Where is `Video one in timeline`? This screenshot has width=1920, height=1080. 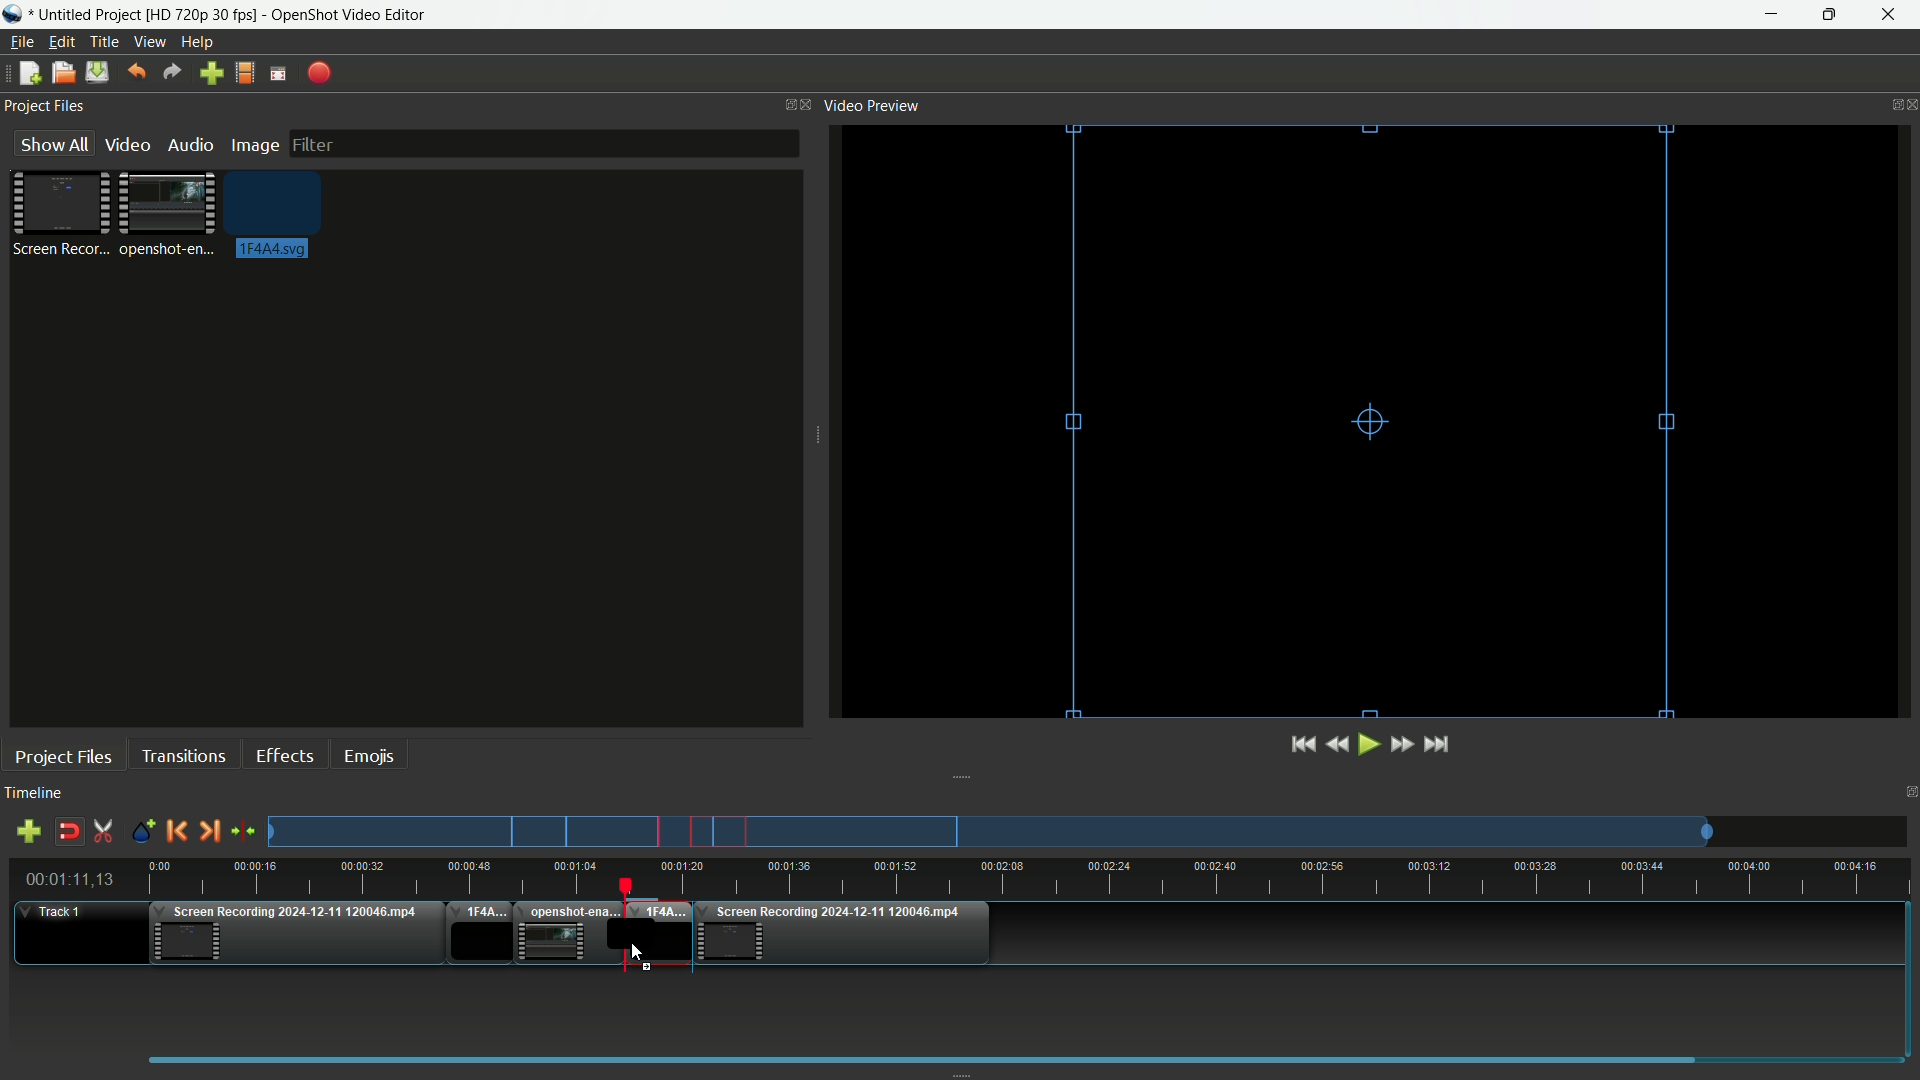 Video one in timeline is located at coordinates (293, 937).